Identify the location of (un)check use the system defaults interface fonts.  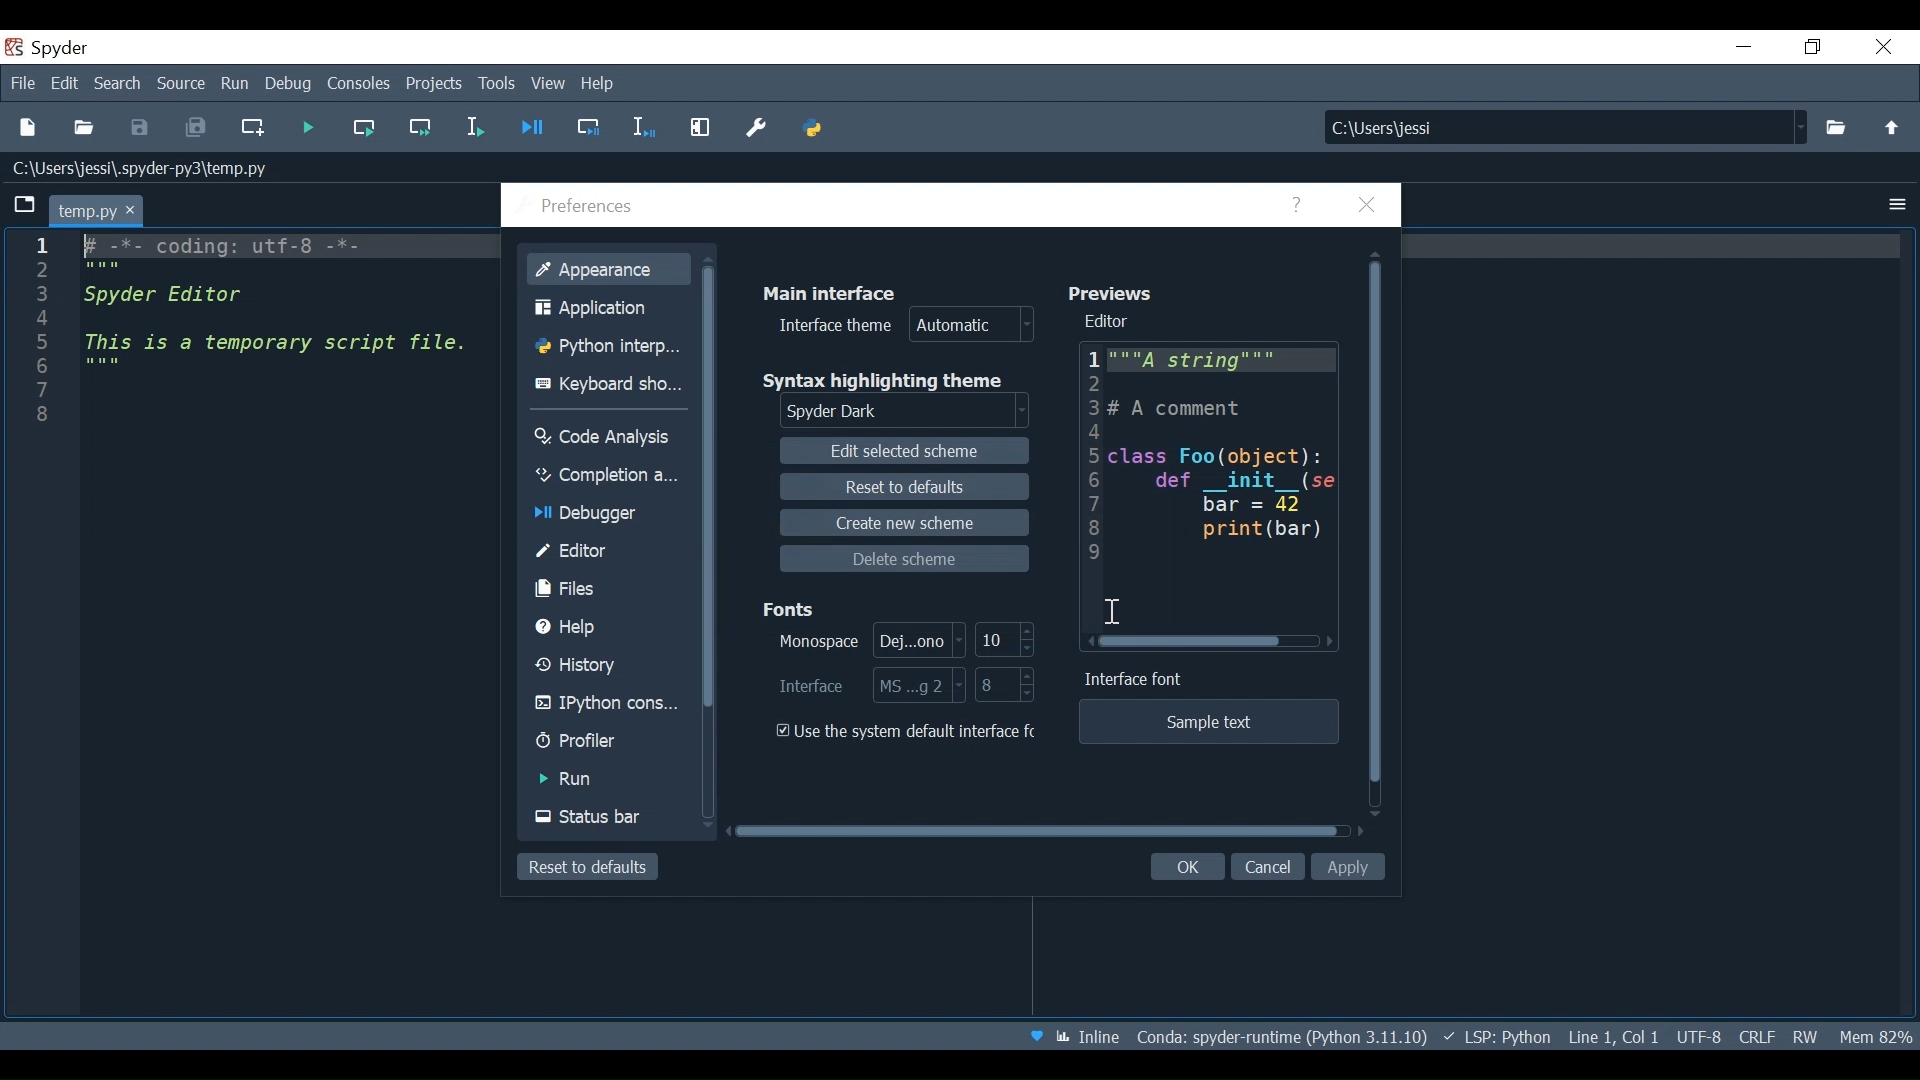
(909, 732).